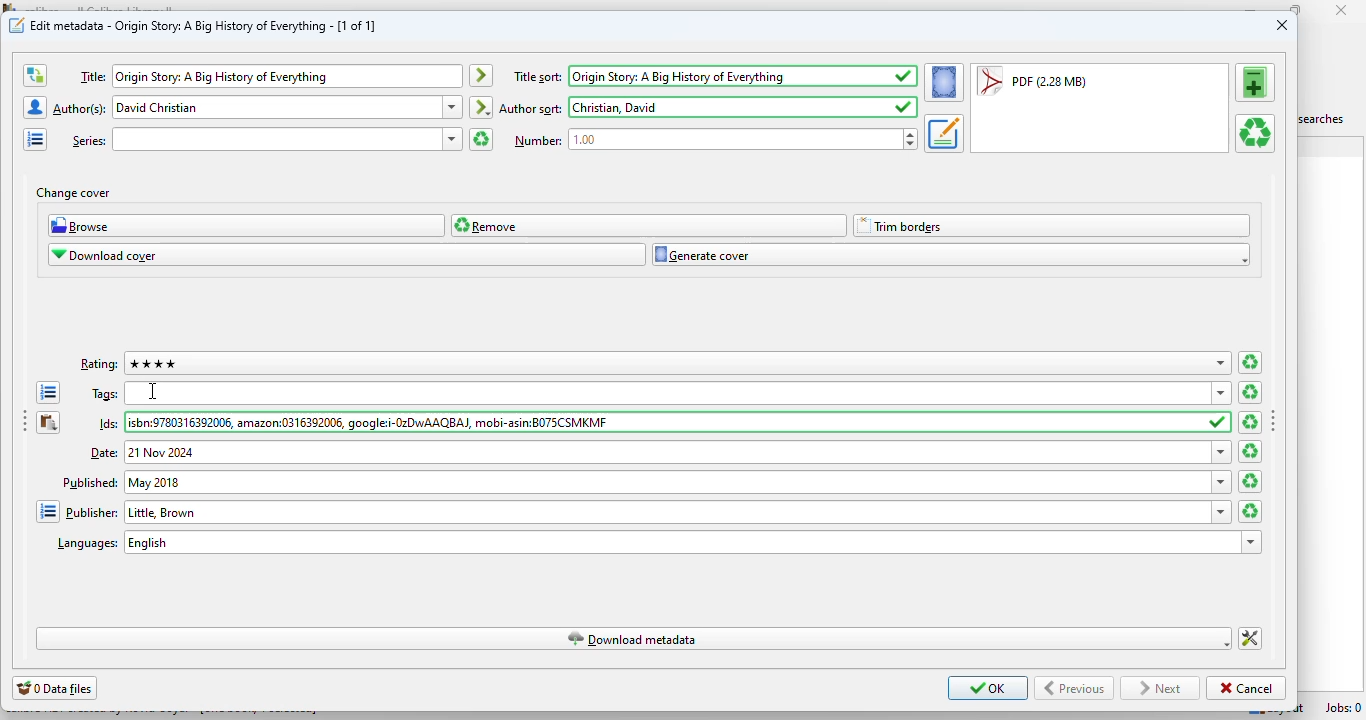 The image size is (1366, 720). Describe the element at coordinates (678, 542) in the screenshot. I see `languages: english` at that location.